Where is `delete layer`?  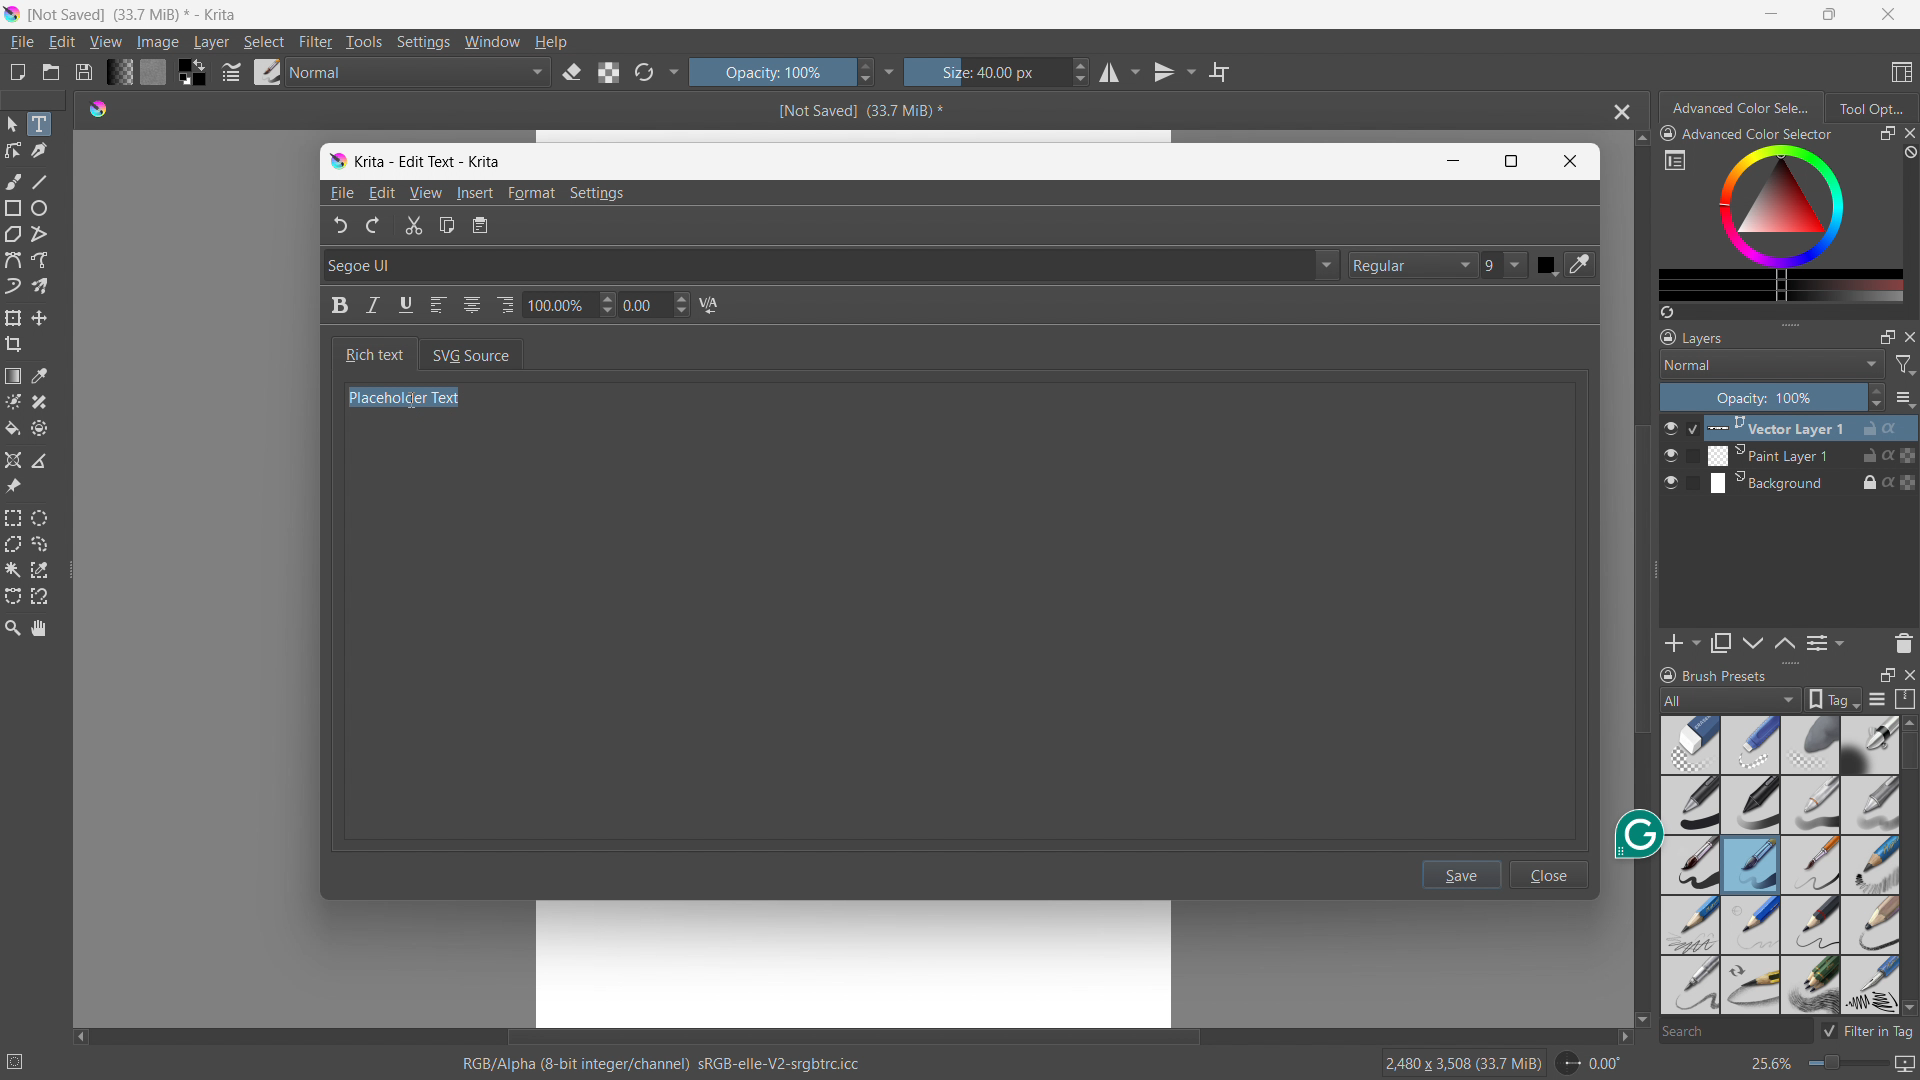 delete layer is located at coordinates (1903, 642).